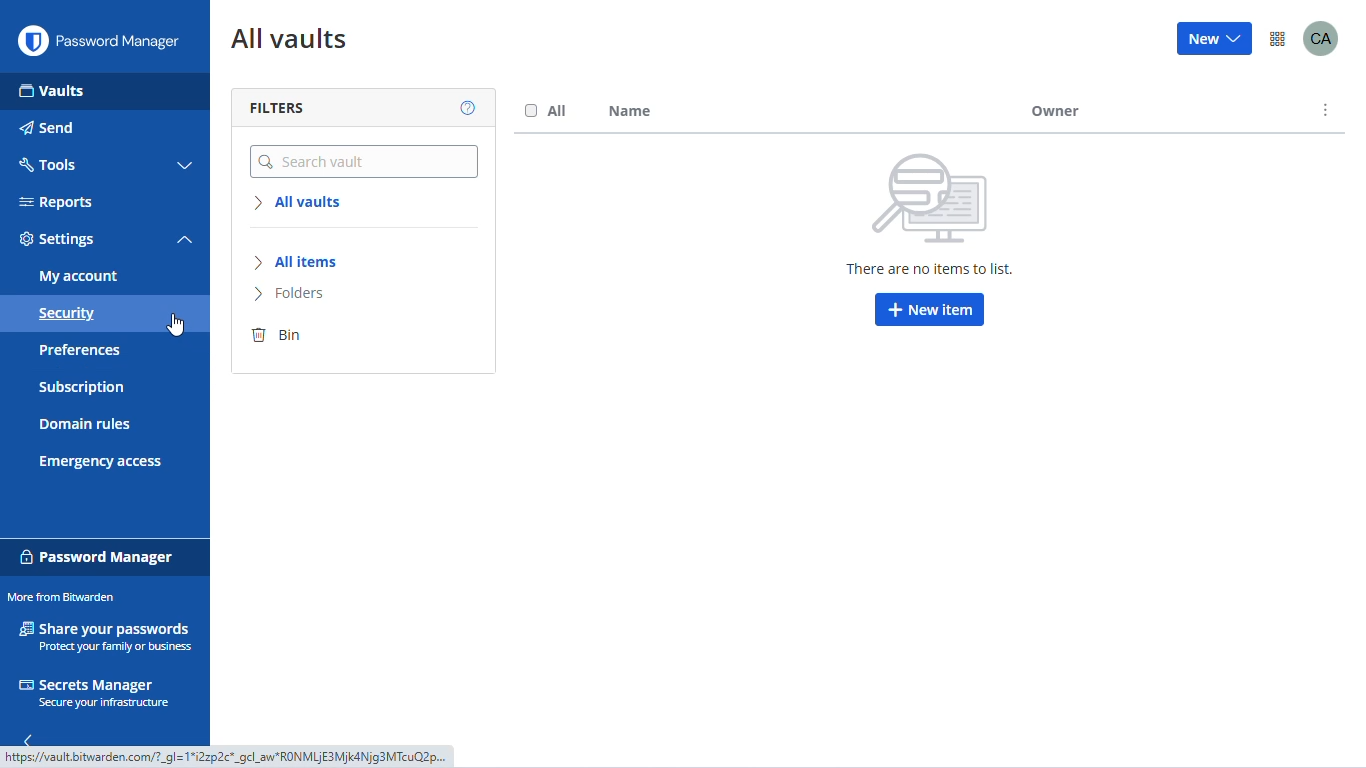 The width and height of the screenshot is (1366, 768). I want to click on name, so click(629, 112).